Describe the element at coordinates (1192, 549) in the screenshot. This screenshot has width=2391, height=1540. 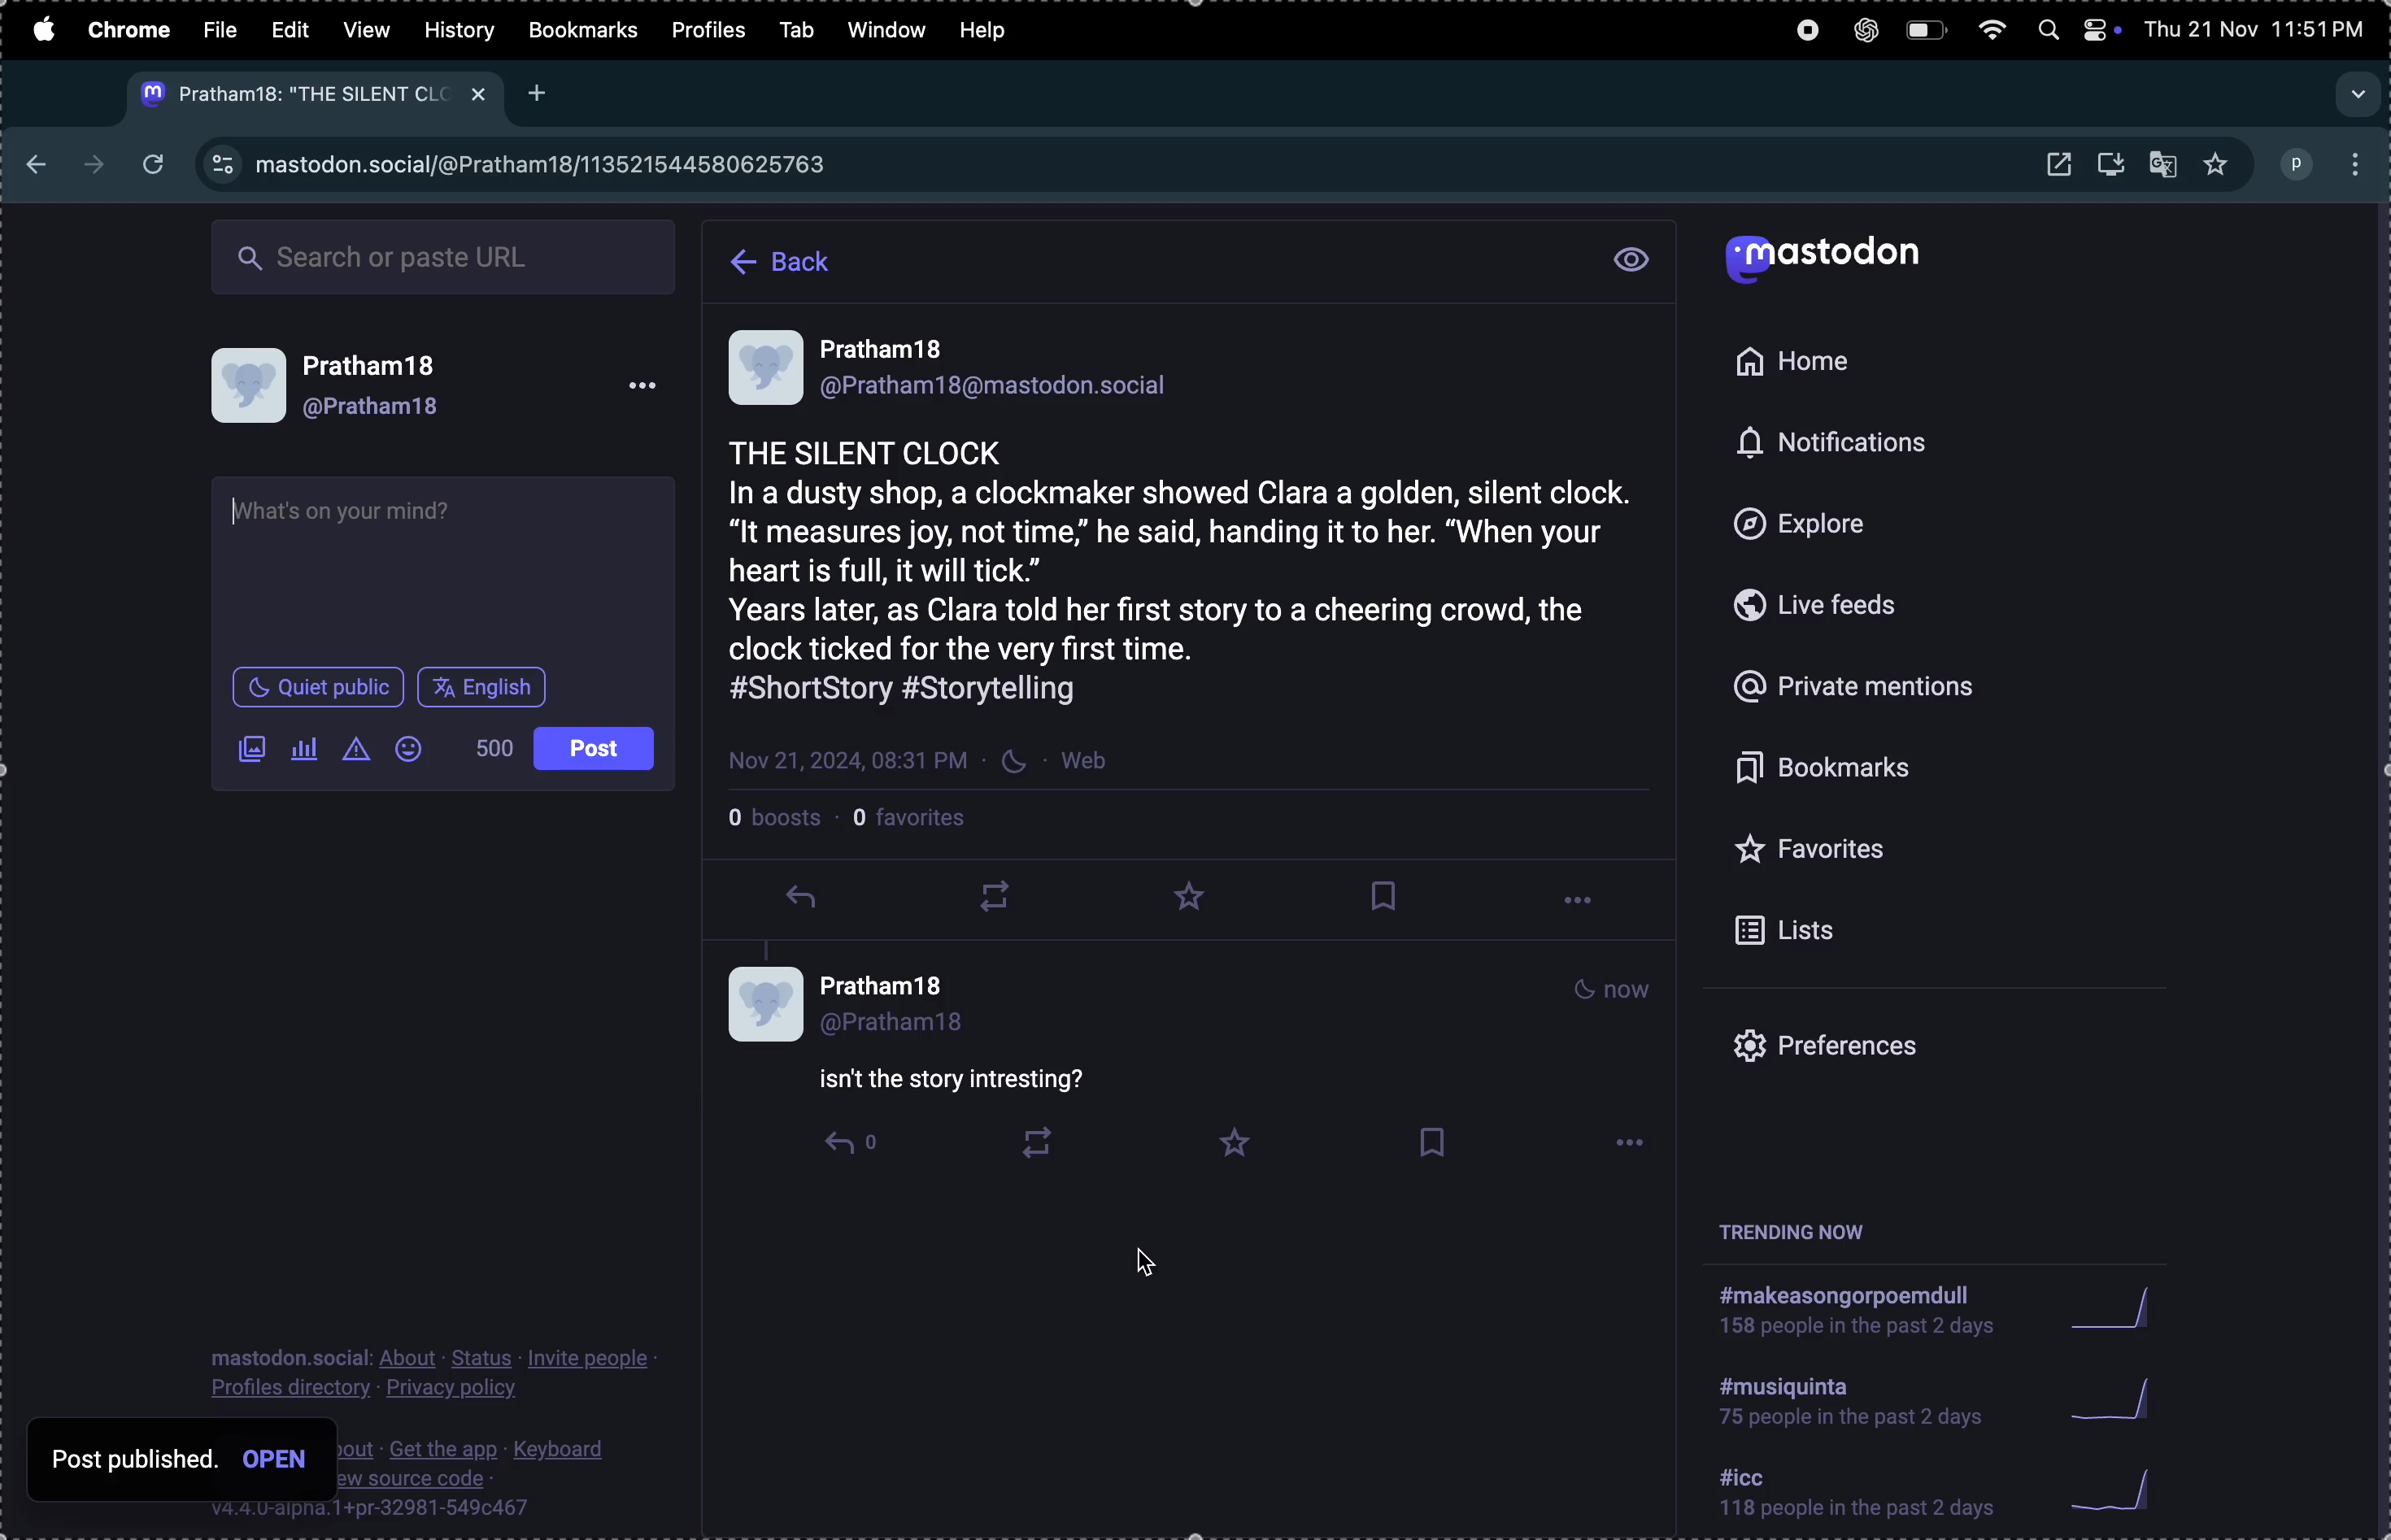
I see `story post` at that location.